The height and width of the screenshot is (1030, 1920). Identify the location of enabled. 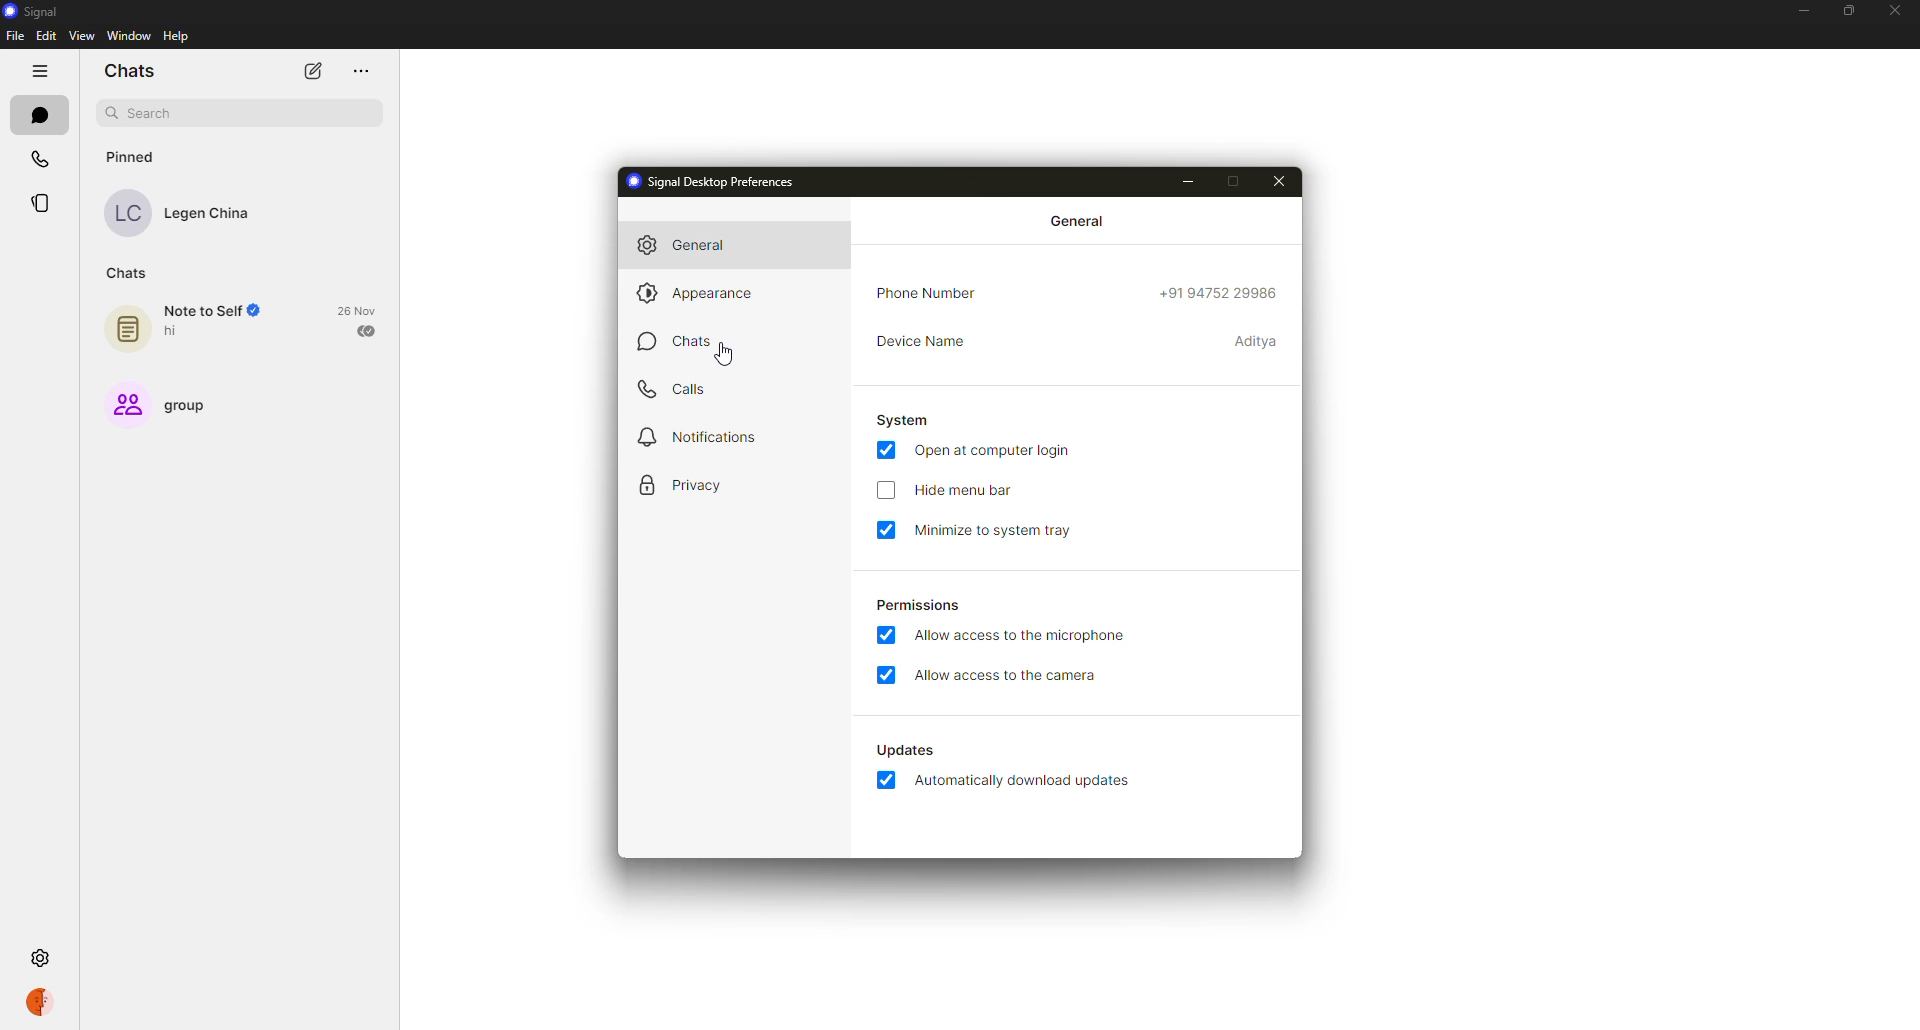
(886, 530).